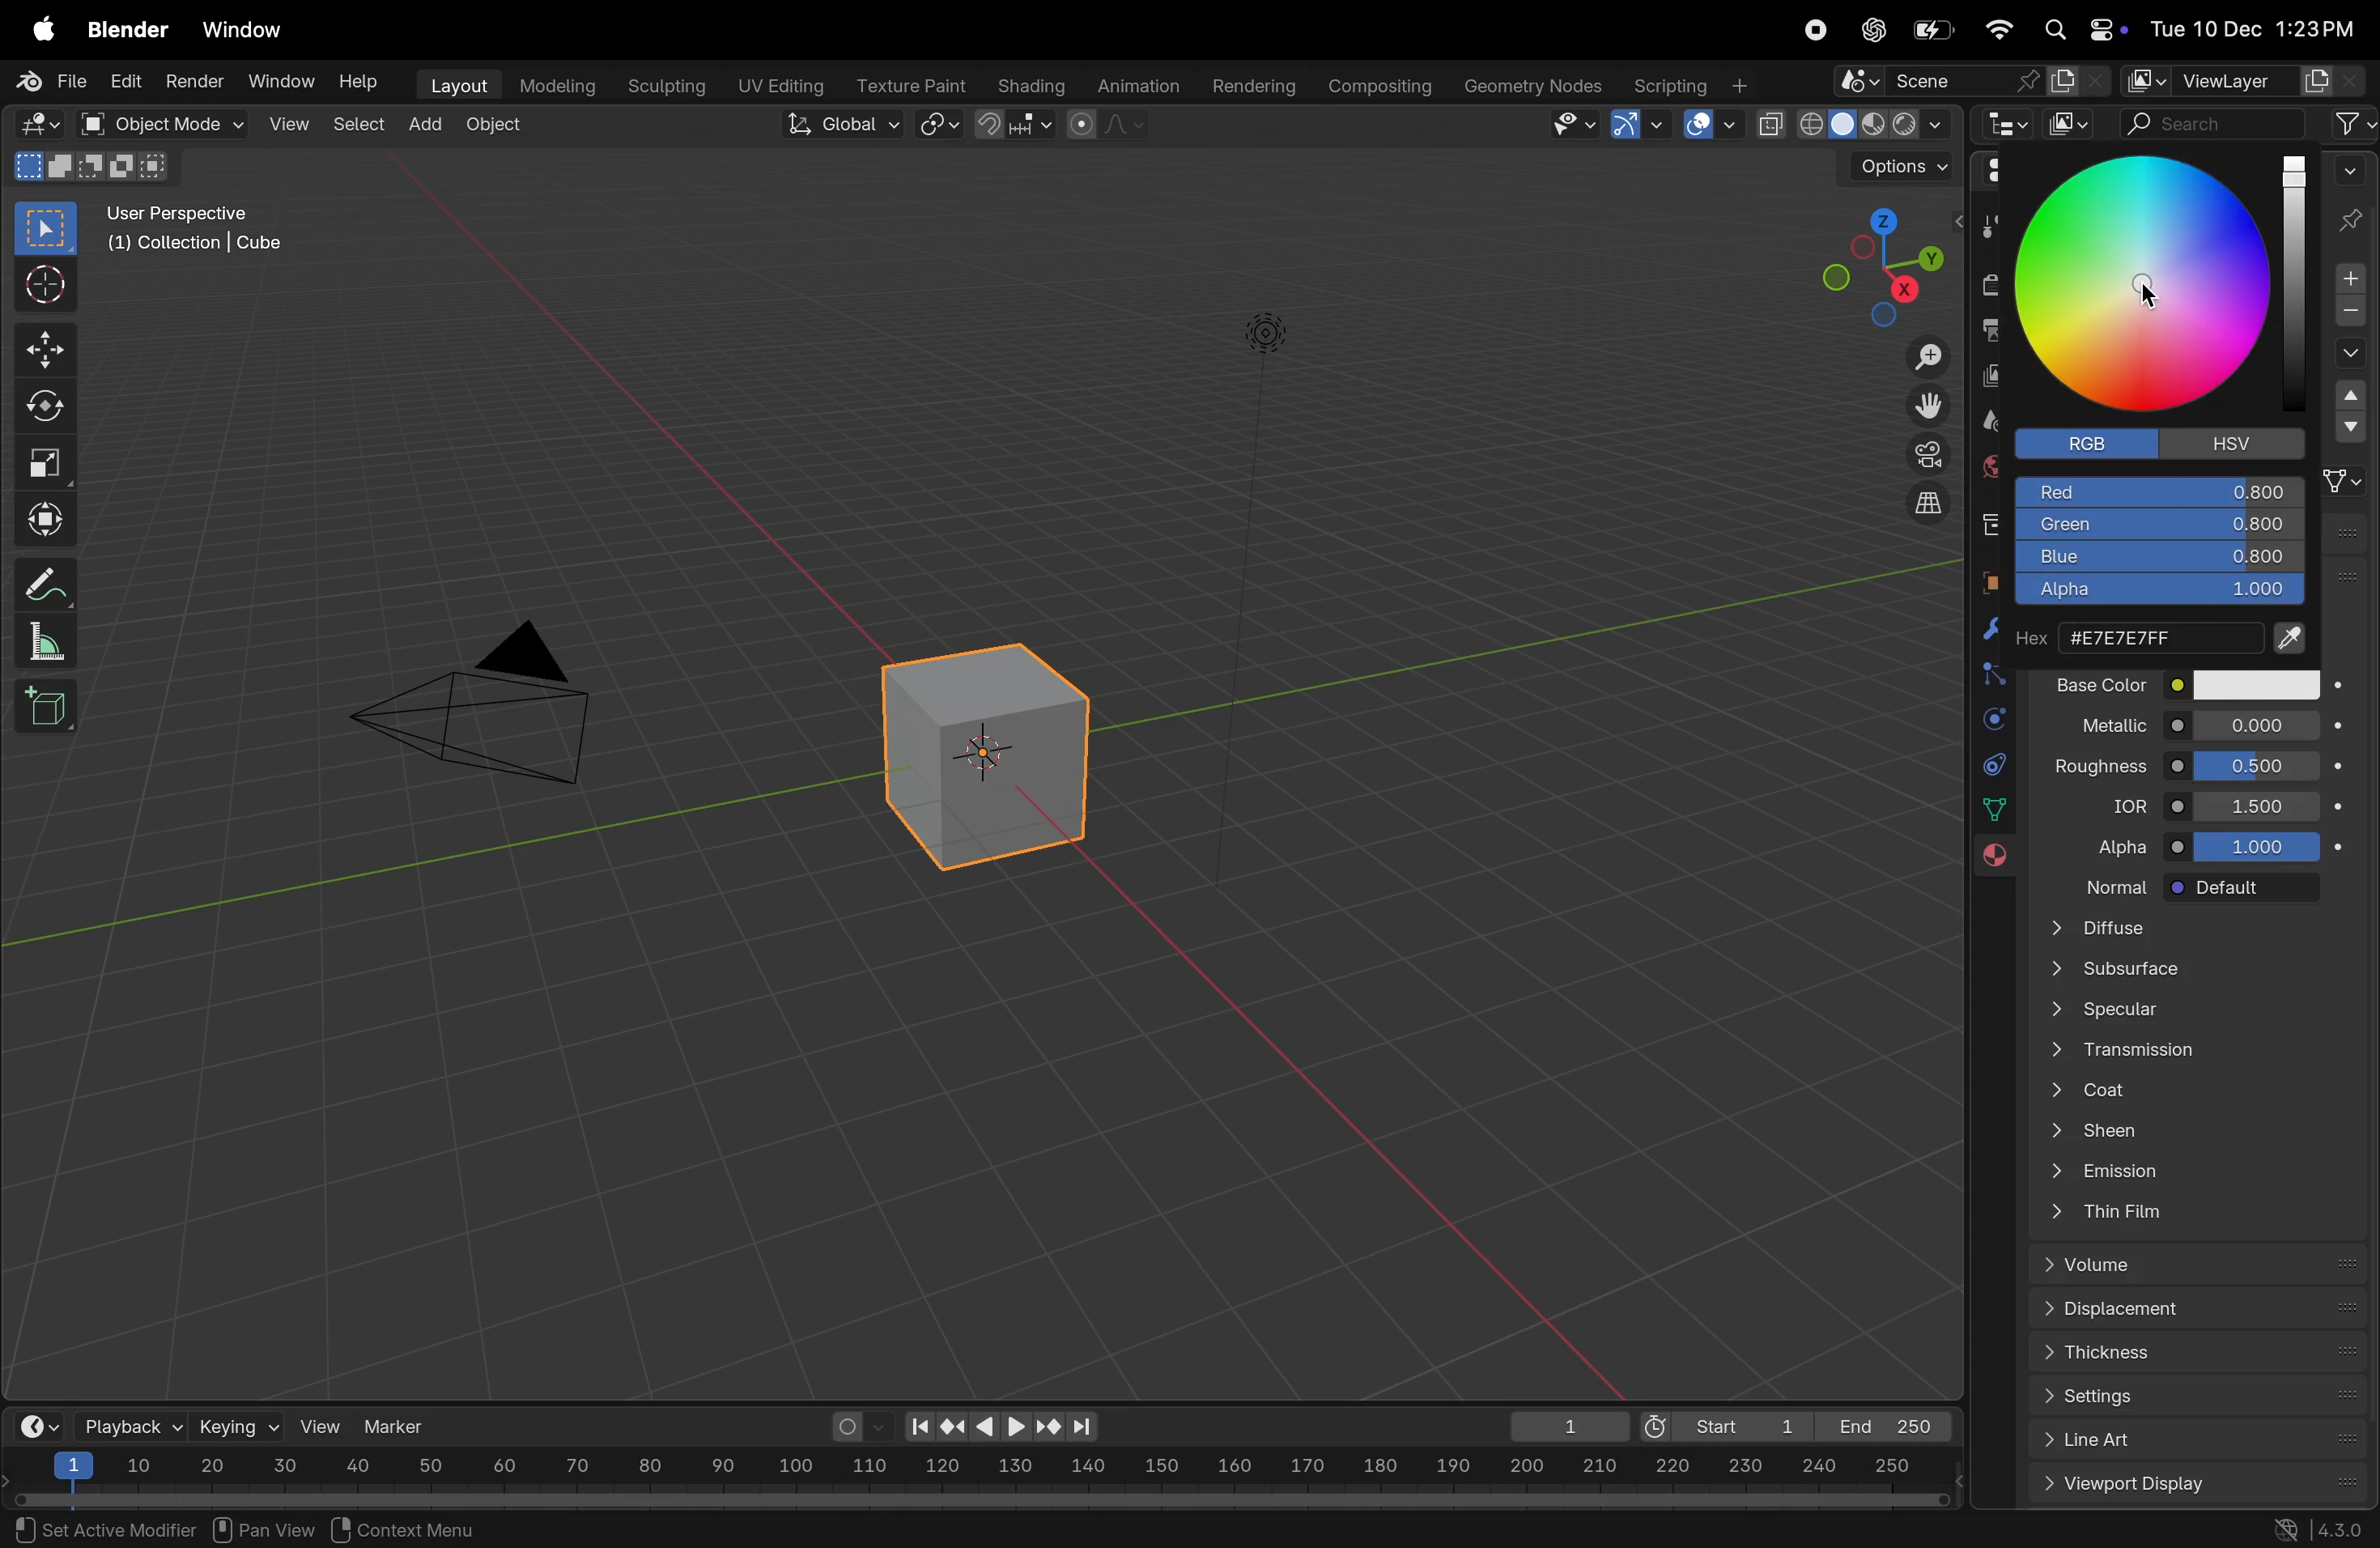 Image resolution: width=2380 pixels, height=1548 pixels. Describe the element at coordinates (1016, 125) in the screenshot. I see `transform point` at that location.